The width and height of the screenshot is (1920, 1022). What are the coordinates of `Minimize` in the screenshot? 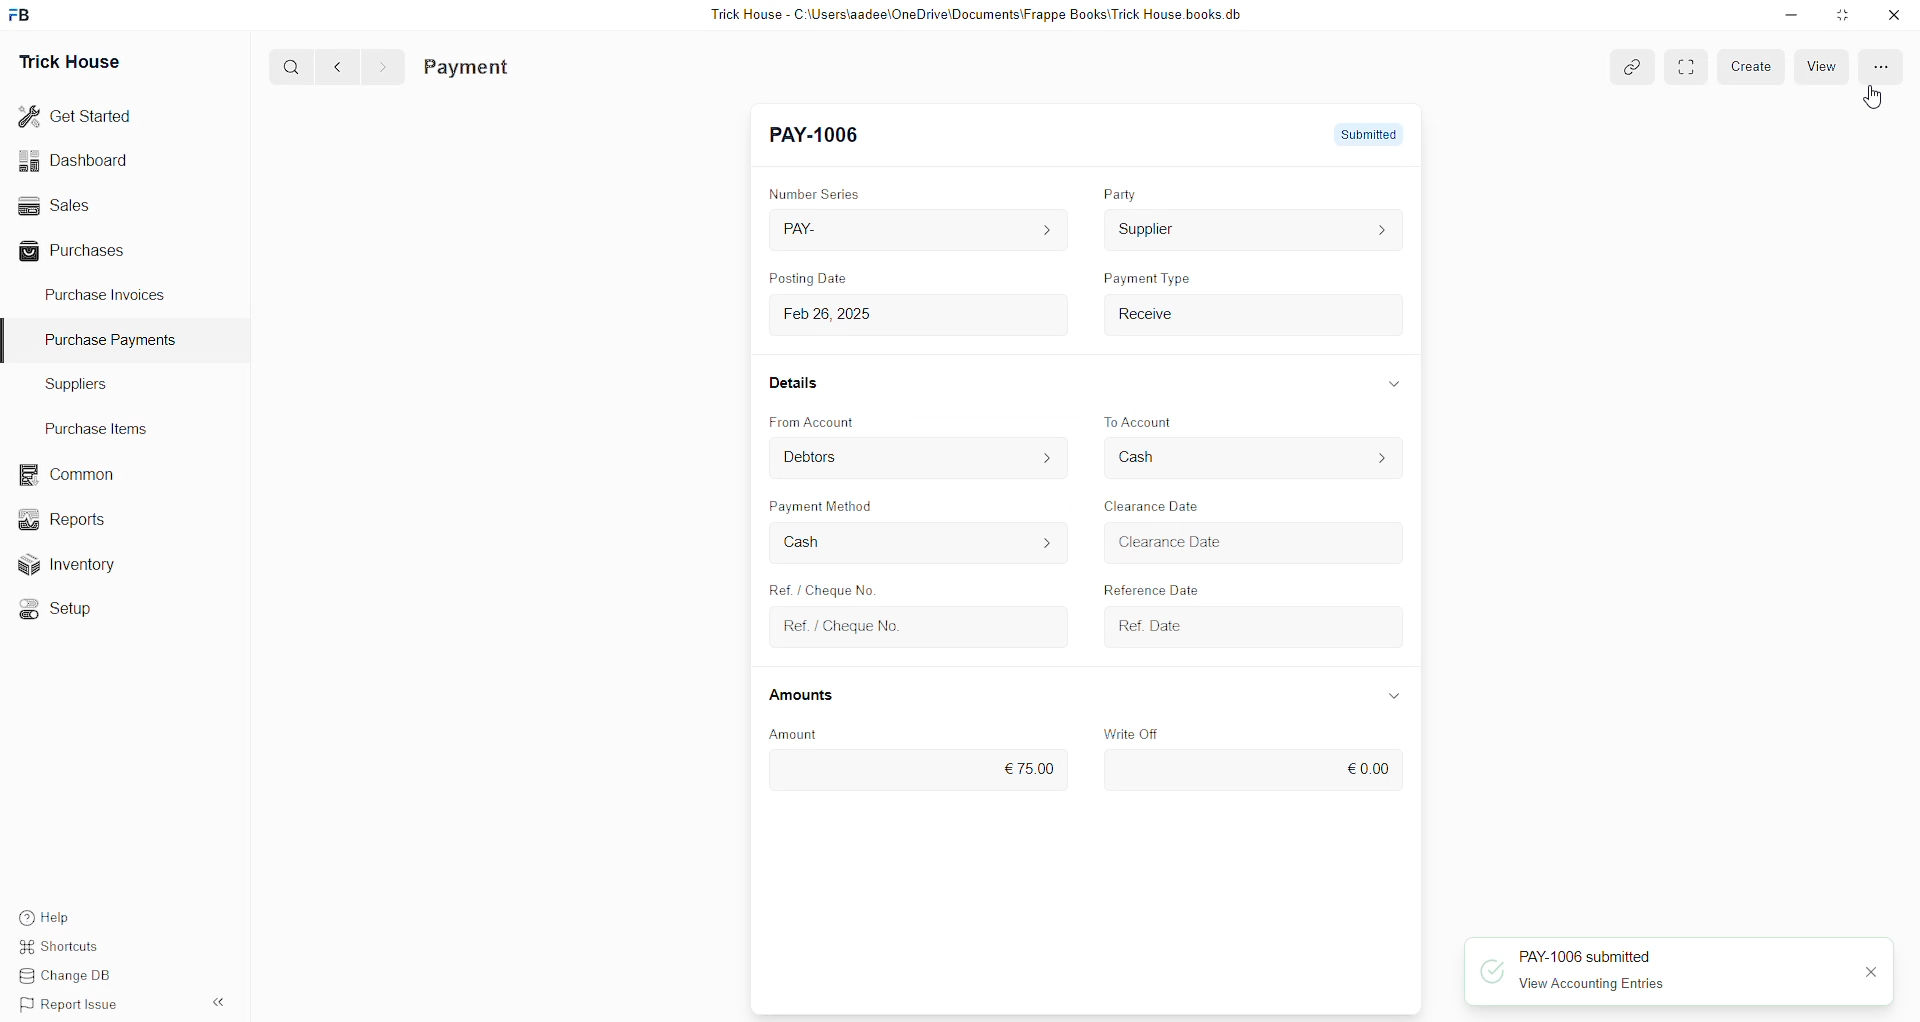 It's located at (1791, 16).